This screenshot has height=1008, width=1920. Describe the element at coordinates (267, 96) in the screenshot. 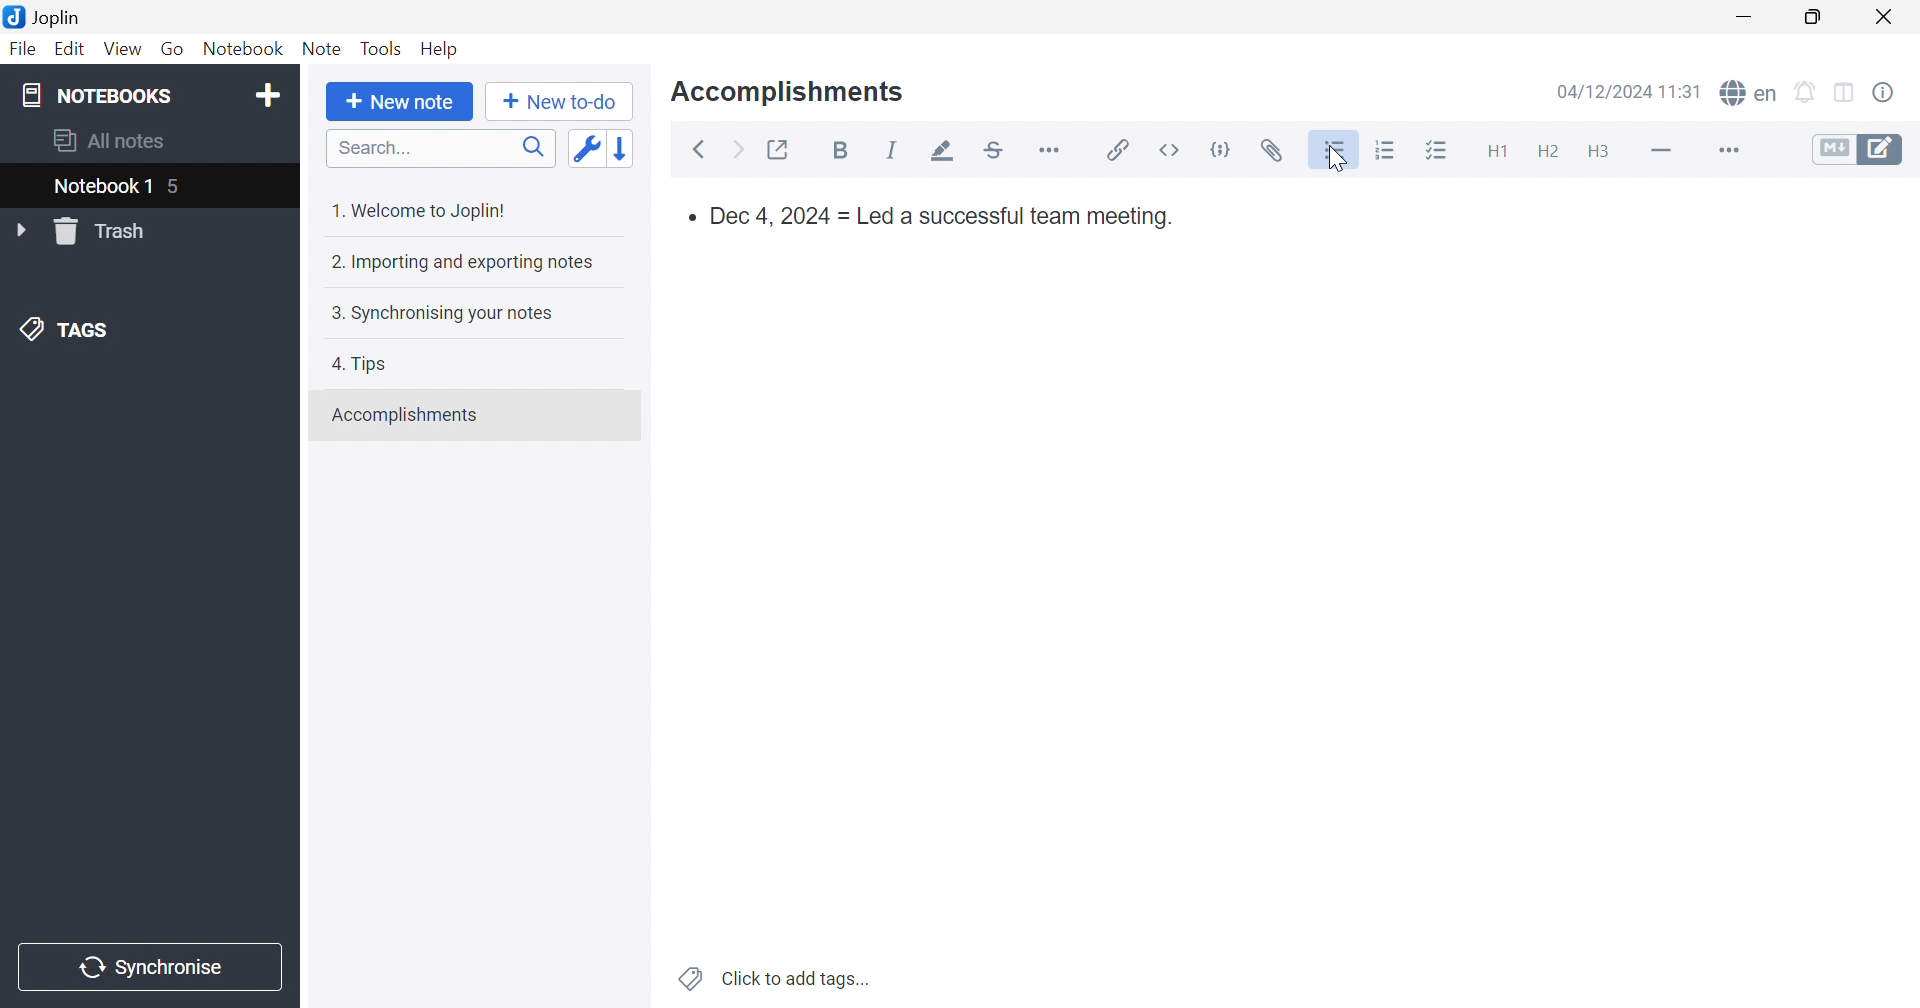

I see `Add notebook` at that location.